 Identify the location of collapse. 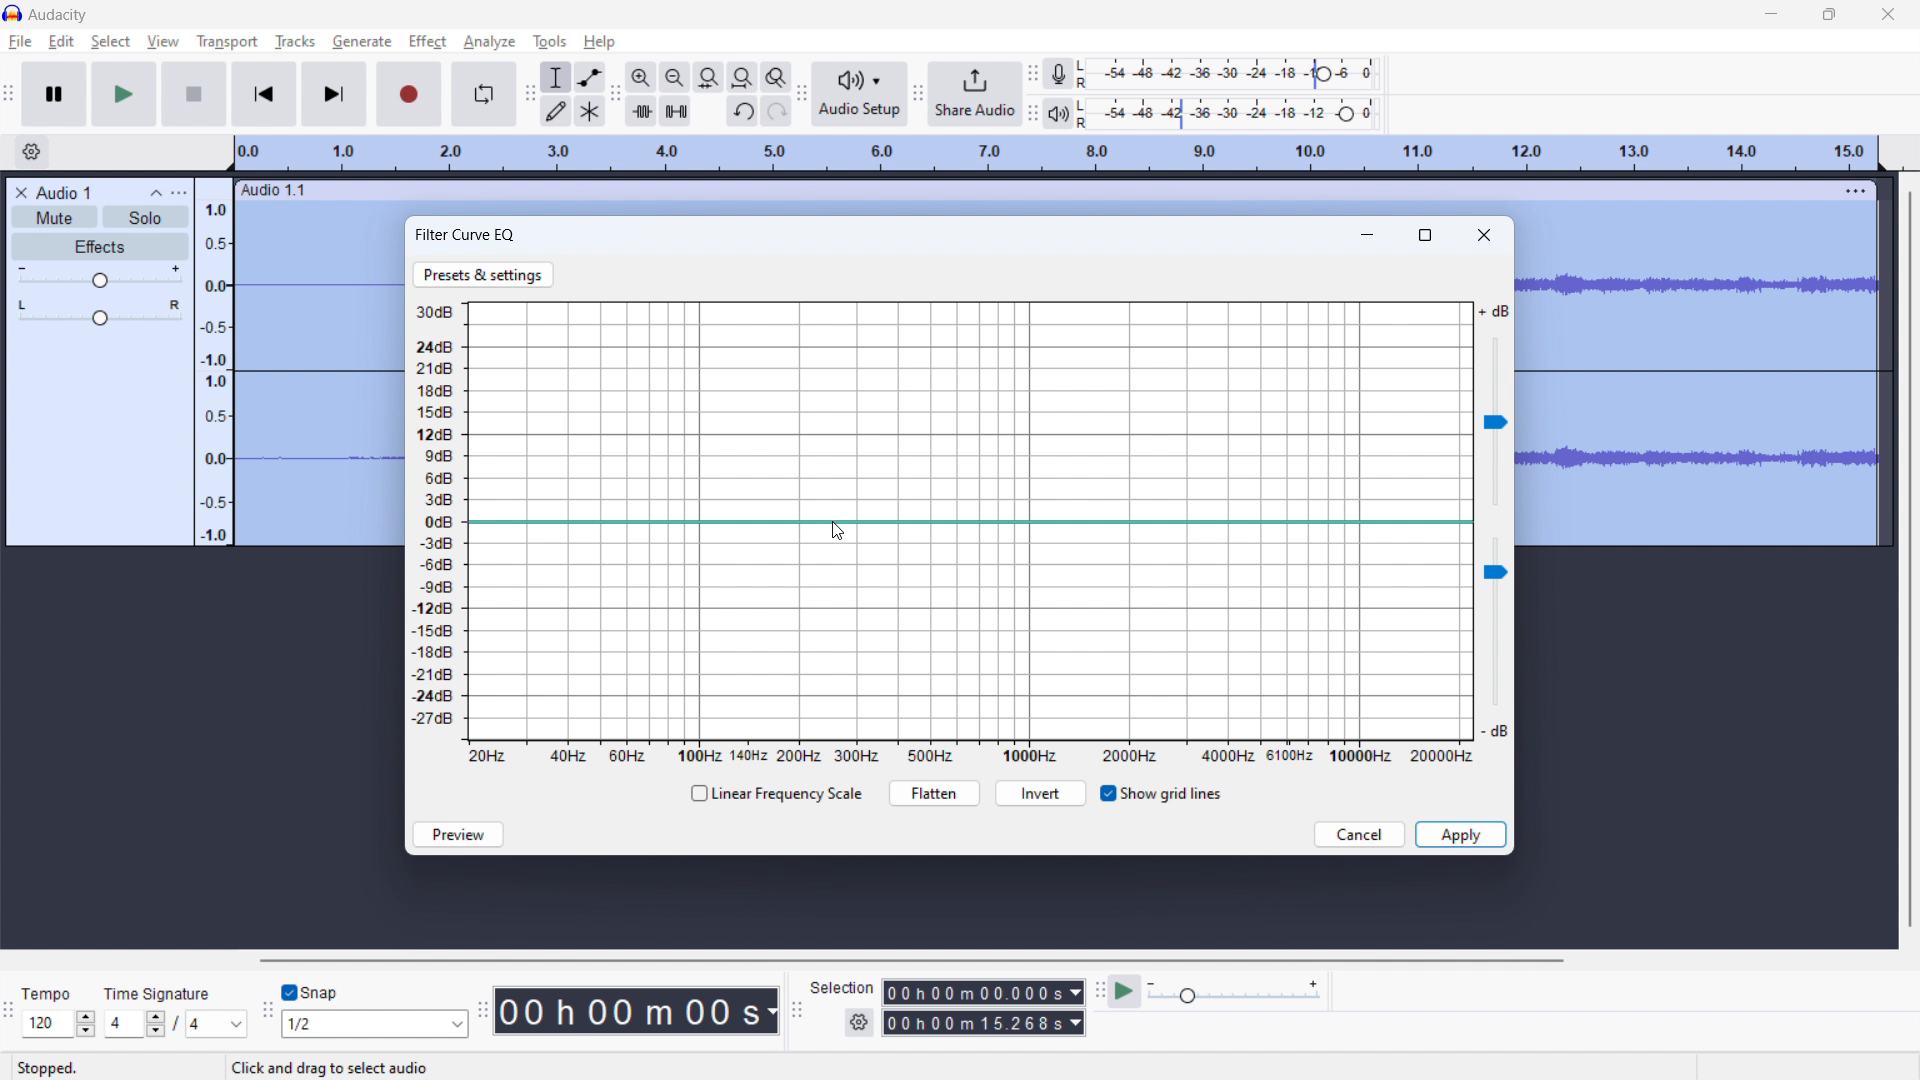
(157, 194).